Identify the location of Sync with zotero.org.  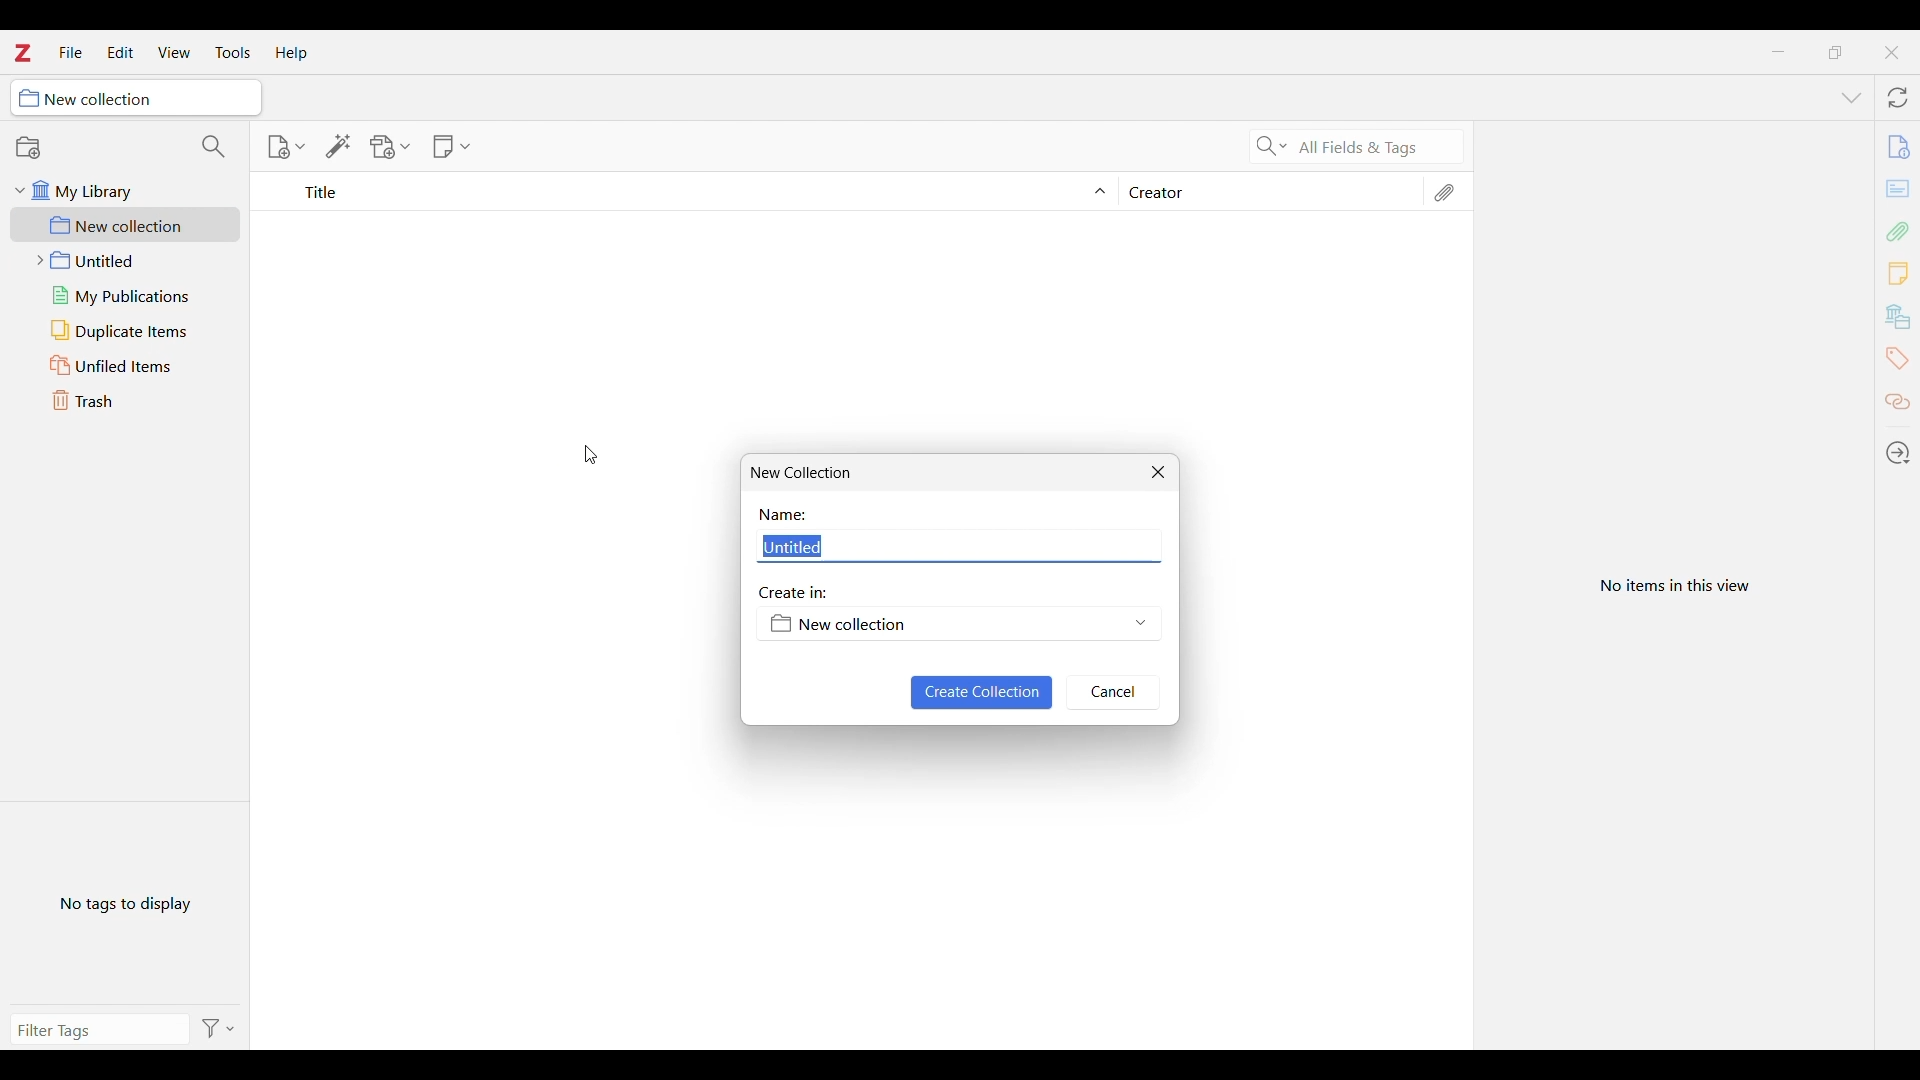
(1897, 97).